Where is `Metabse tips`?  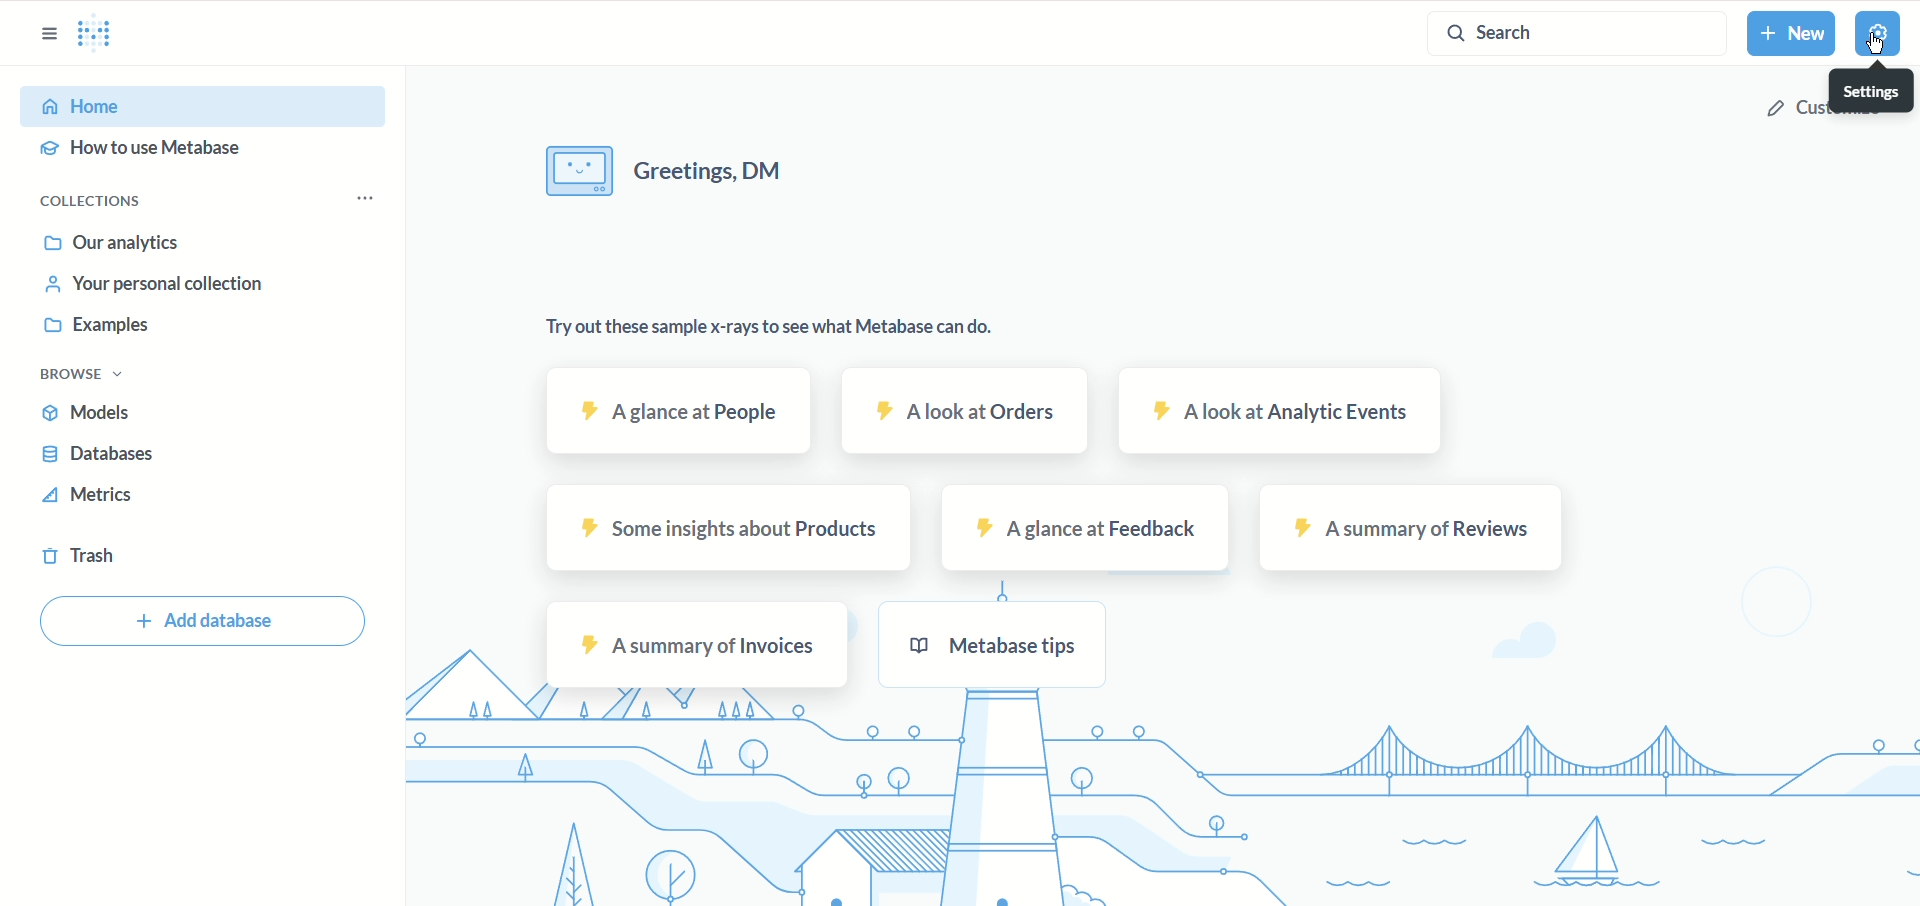
Metabse tips is located at coordinates (995, 647).